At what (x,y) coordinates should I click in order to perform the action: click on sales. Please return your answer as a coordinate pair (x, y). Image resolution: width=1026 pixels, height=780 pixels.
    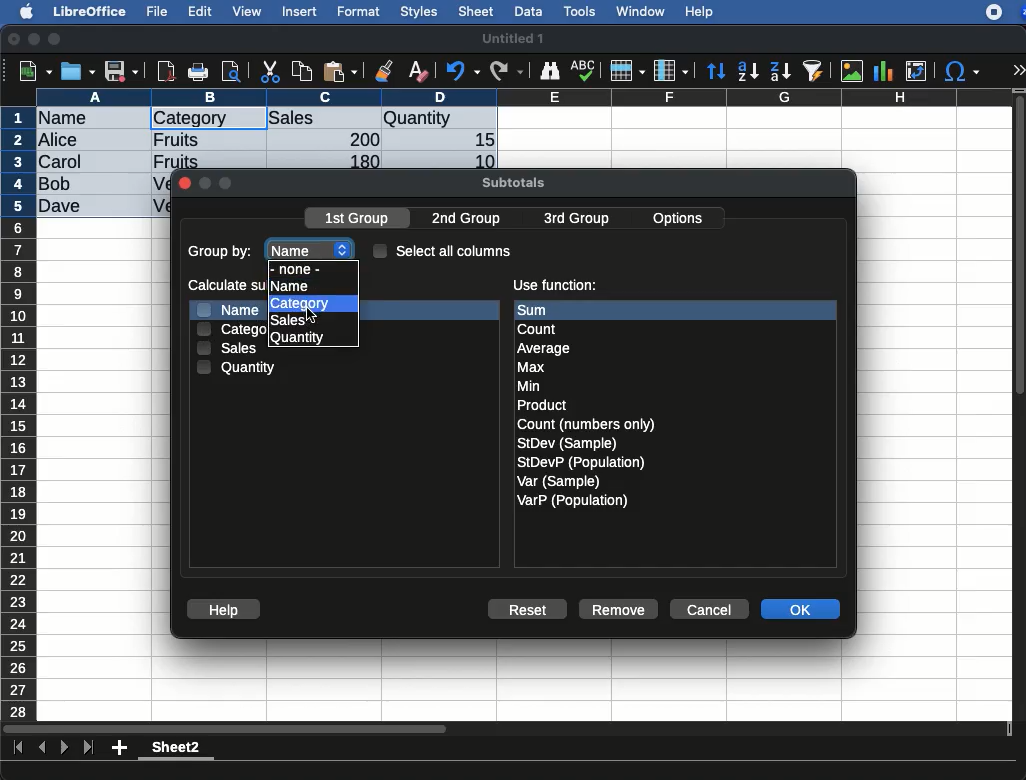
    Looking at the image, I should click on (285, 320).